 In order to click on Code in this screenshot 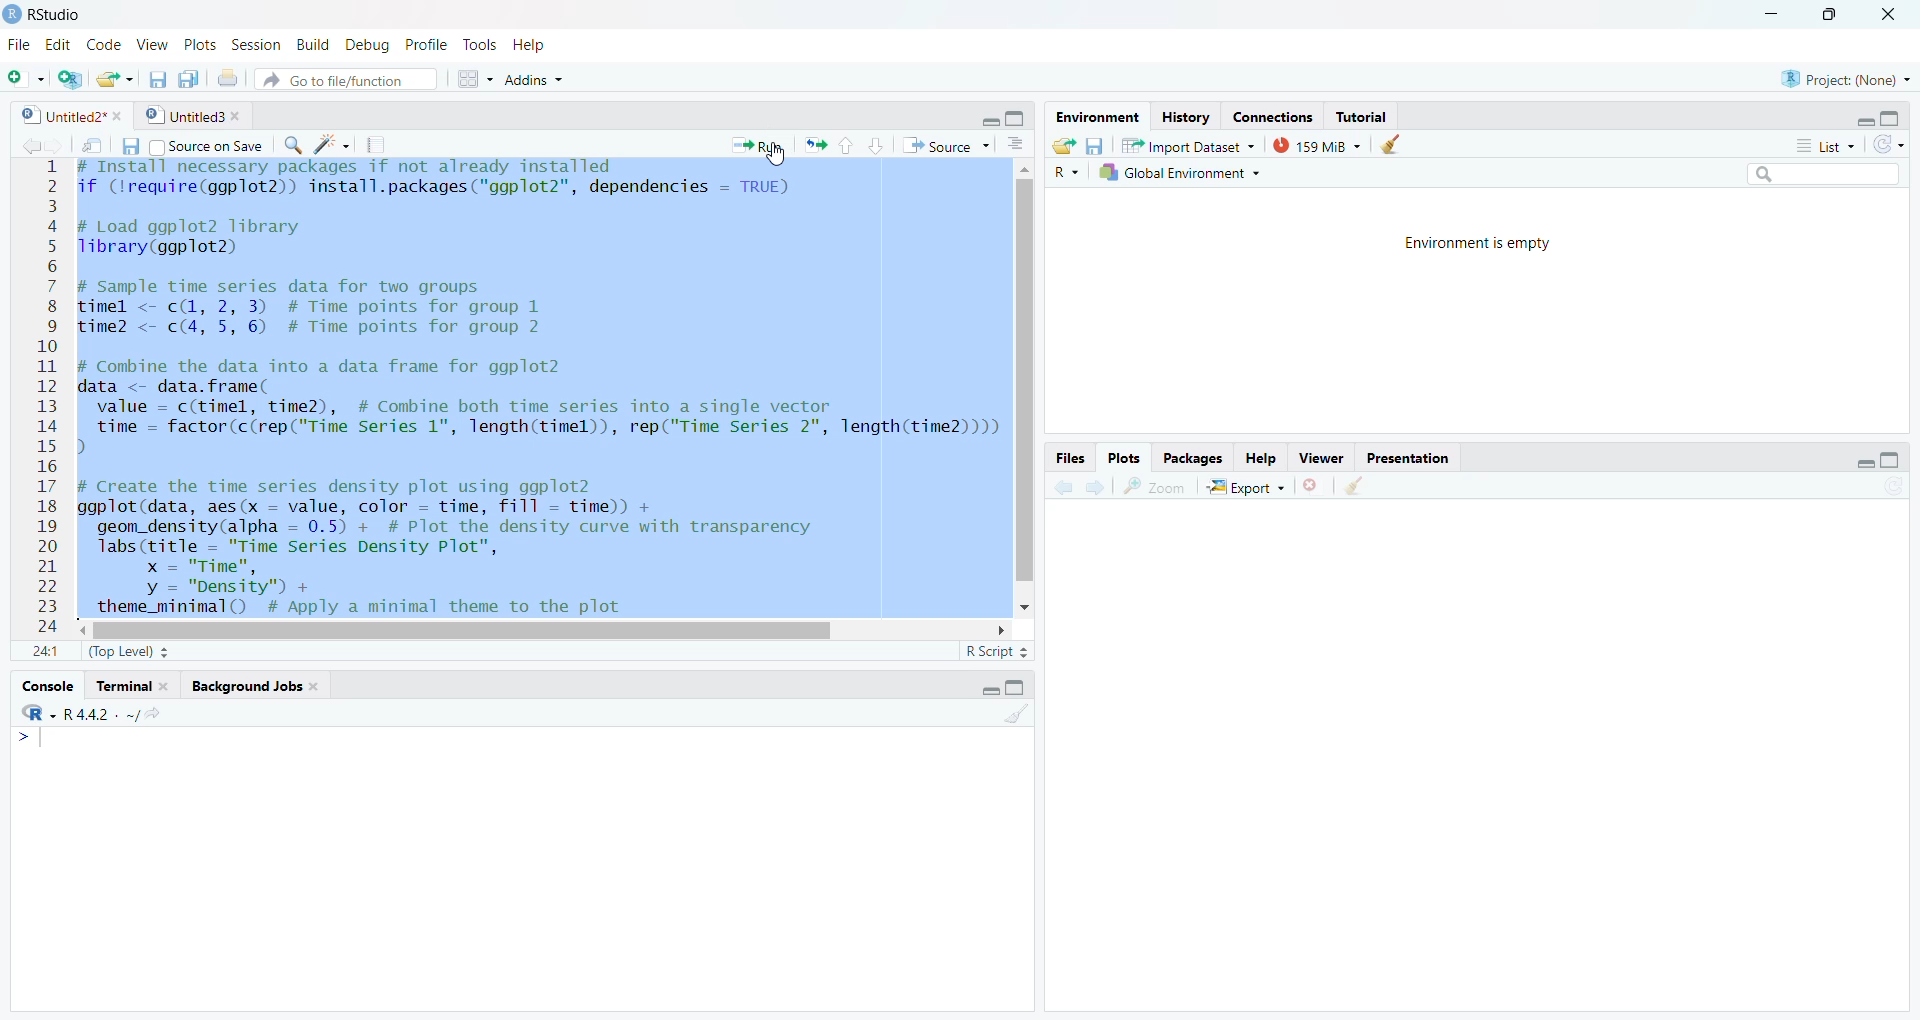, I will do `click(106, 44)`.